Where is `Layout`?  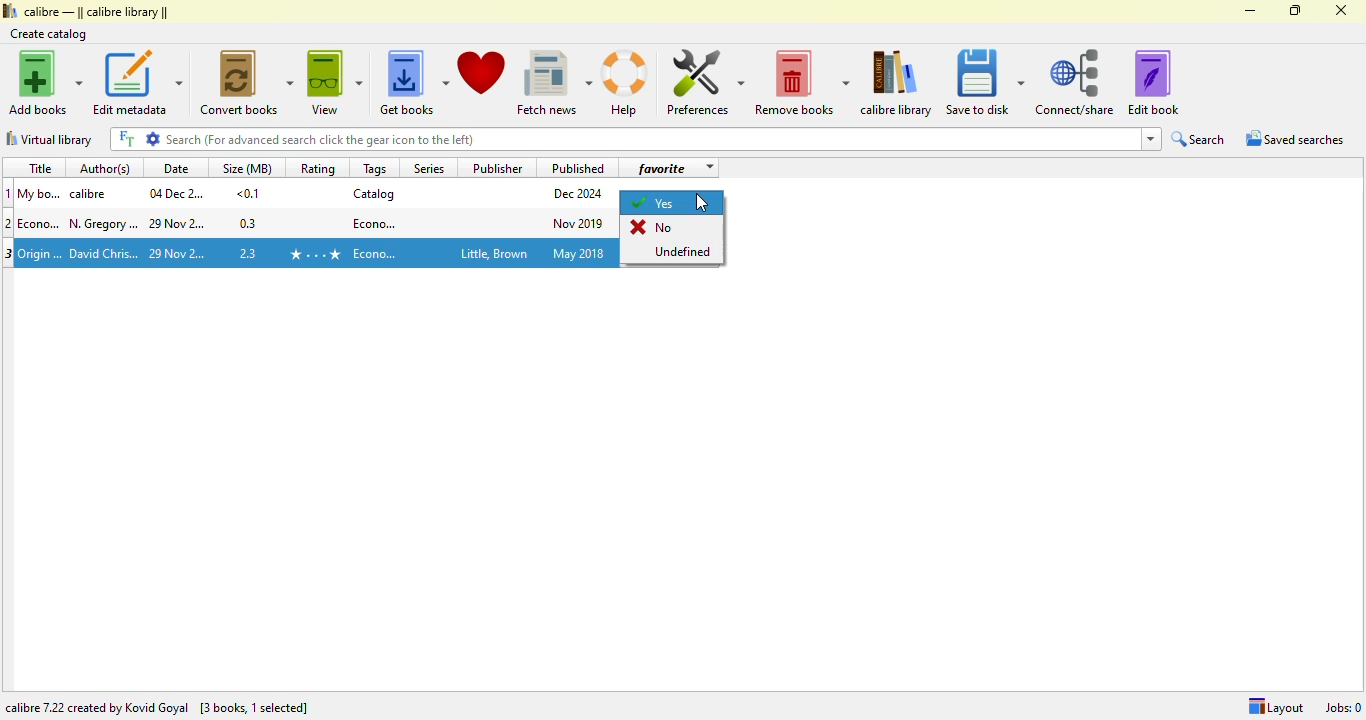
Layout is located at coordinates (1275, 707).